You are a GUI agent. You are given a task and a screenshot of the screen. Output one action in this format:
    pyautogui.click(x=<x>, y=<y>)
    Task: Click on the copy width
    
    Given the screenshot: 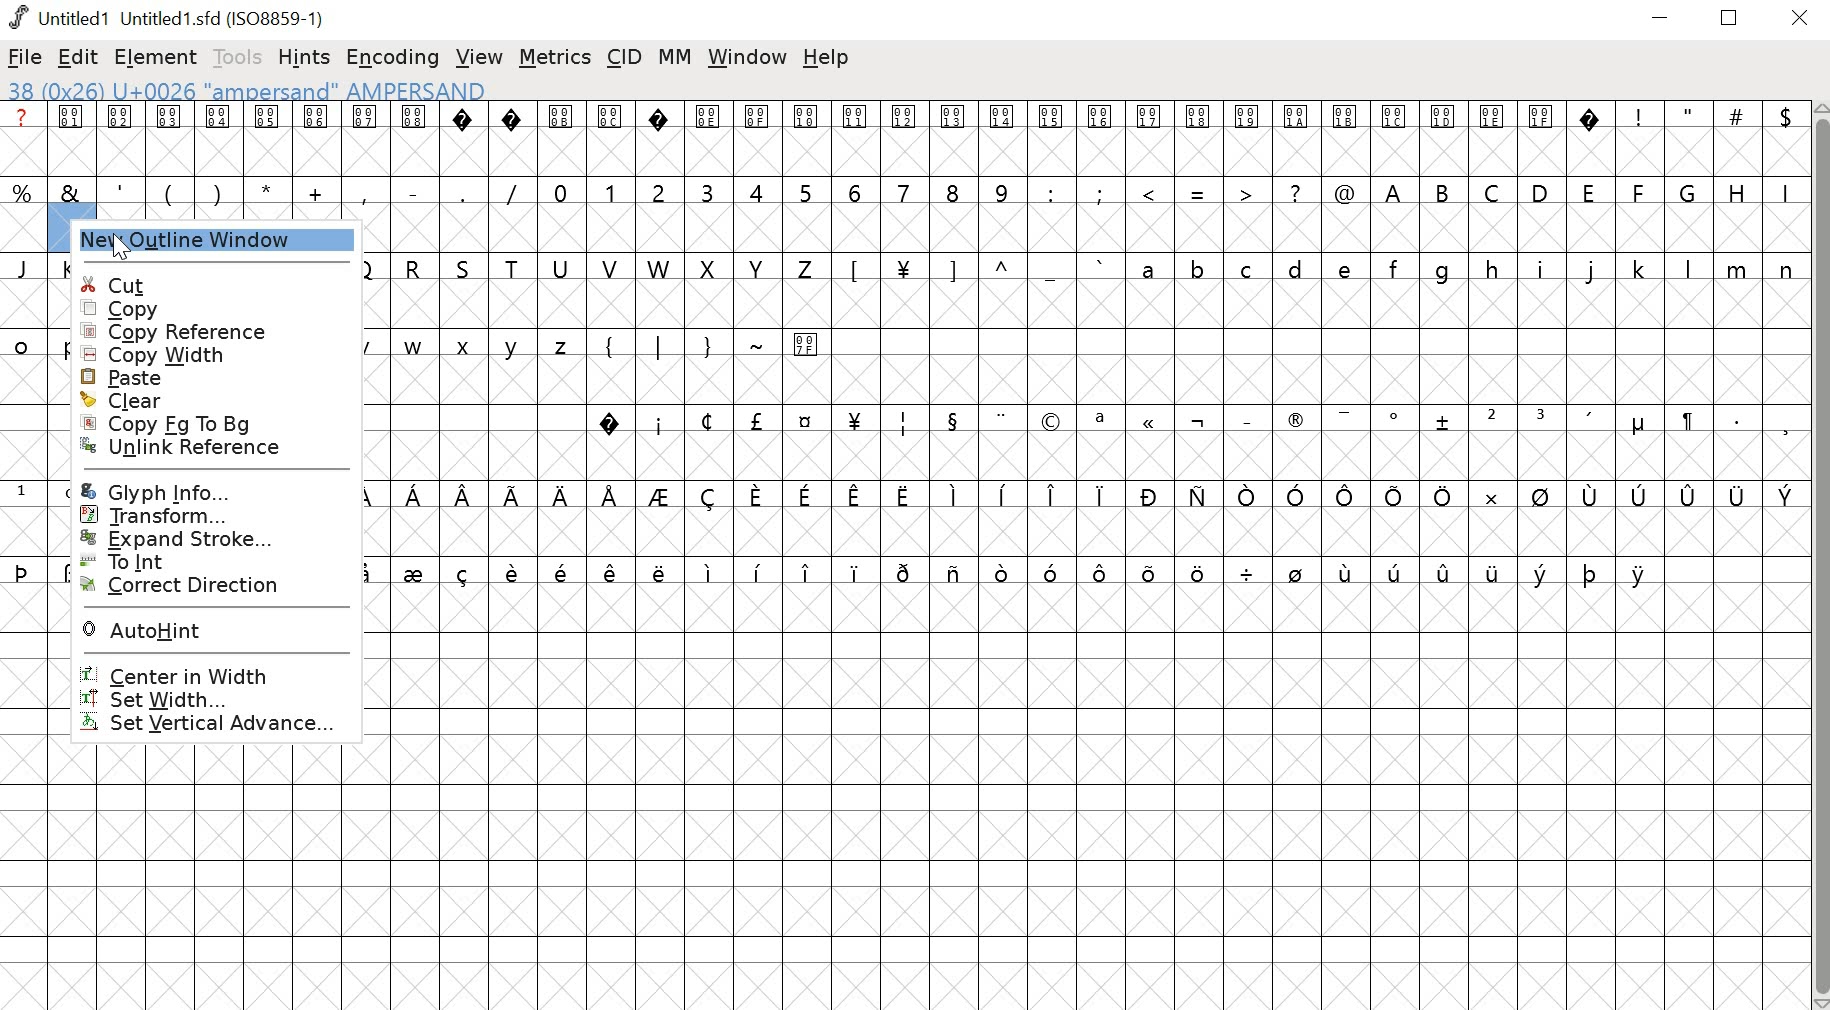 What is the action you would take?
    pyautogui.click(x=220, y=356)
    